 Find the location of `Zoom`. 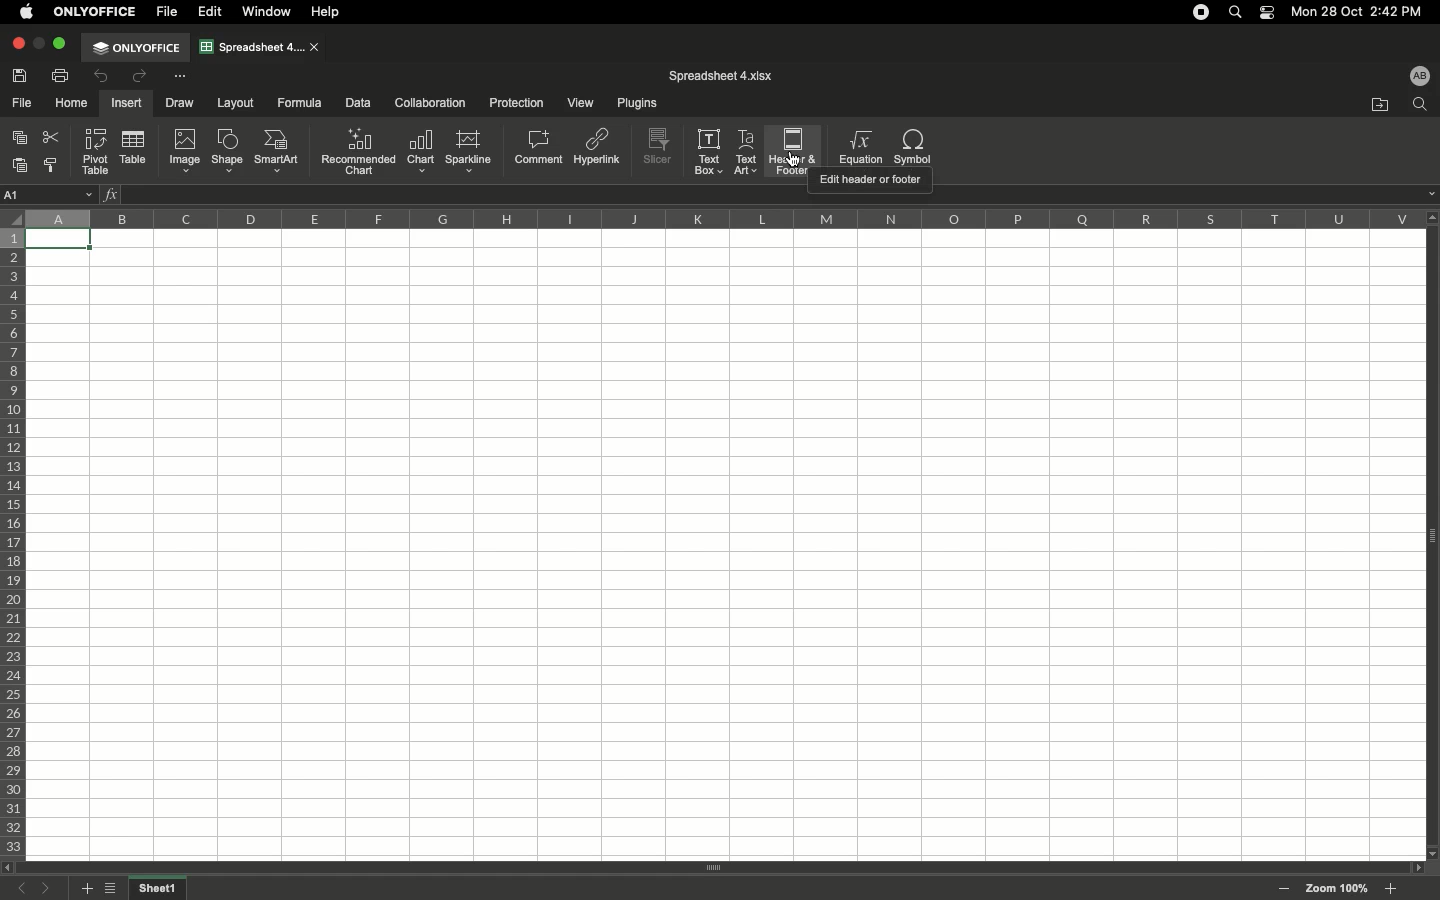

Zoom is located at coordinates (1337, 888).